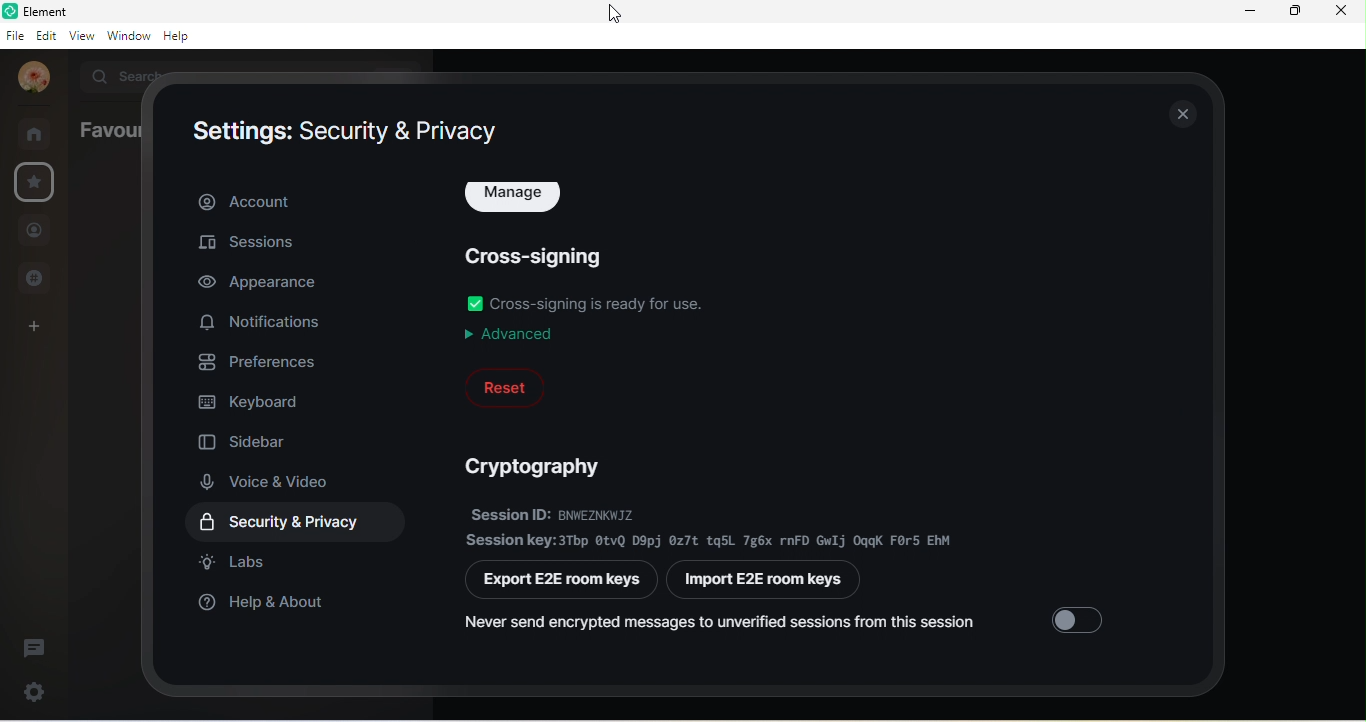  Describe the element at coordinates (41, 277) in the screenshot. I see `public room` at that location.